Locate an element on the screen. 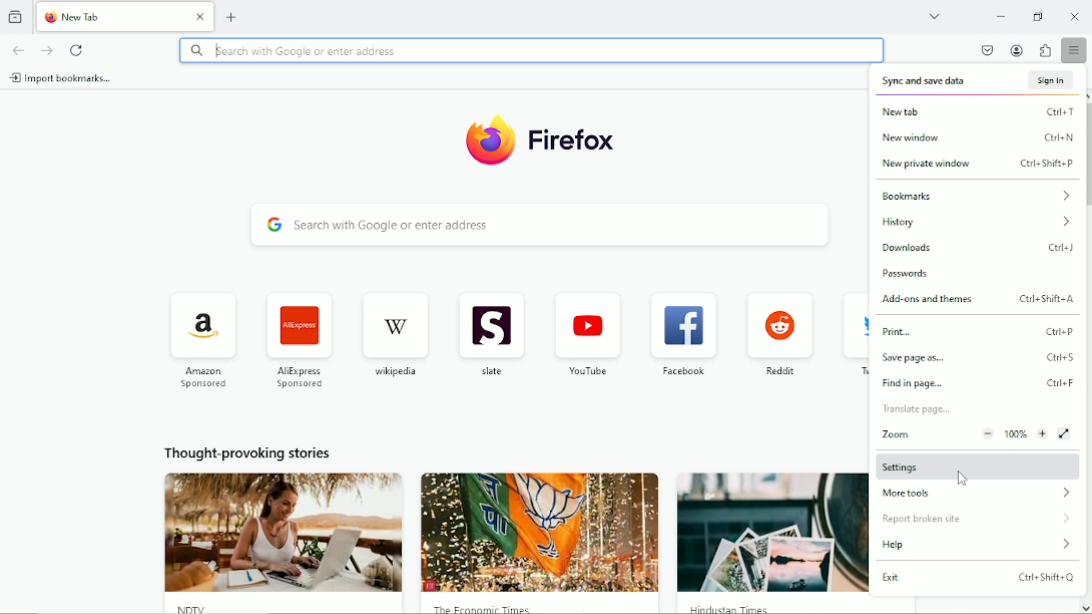 The image size is (1092, 614). icon is located at coordinates (685, 324).